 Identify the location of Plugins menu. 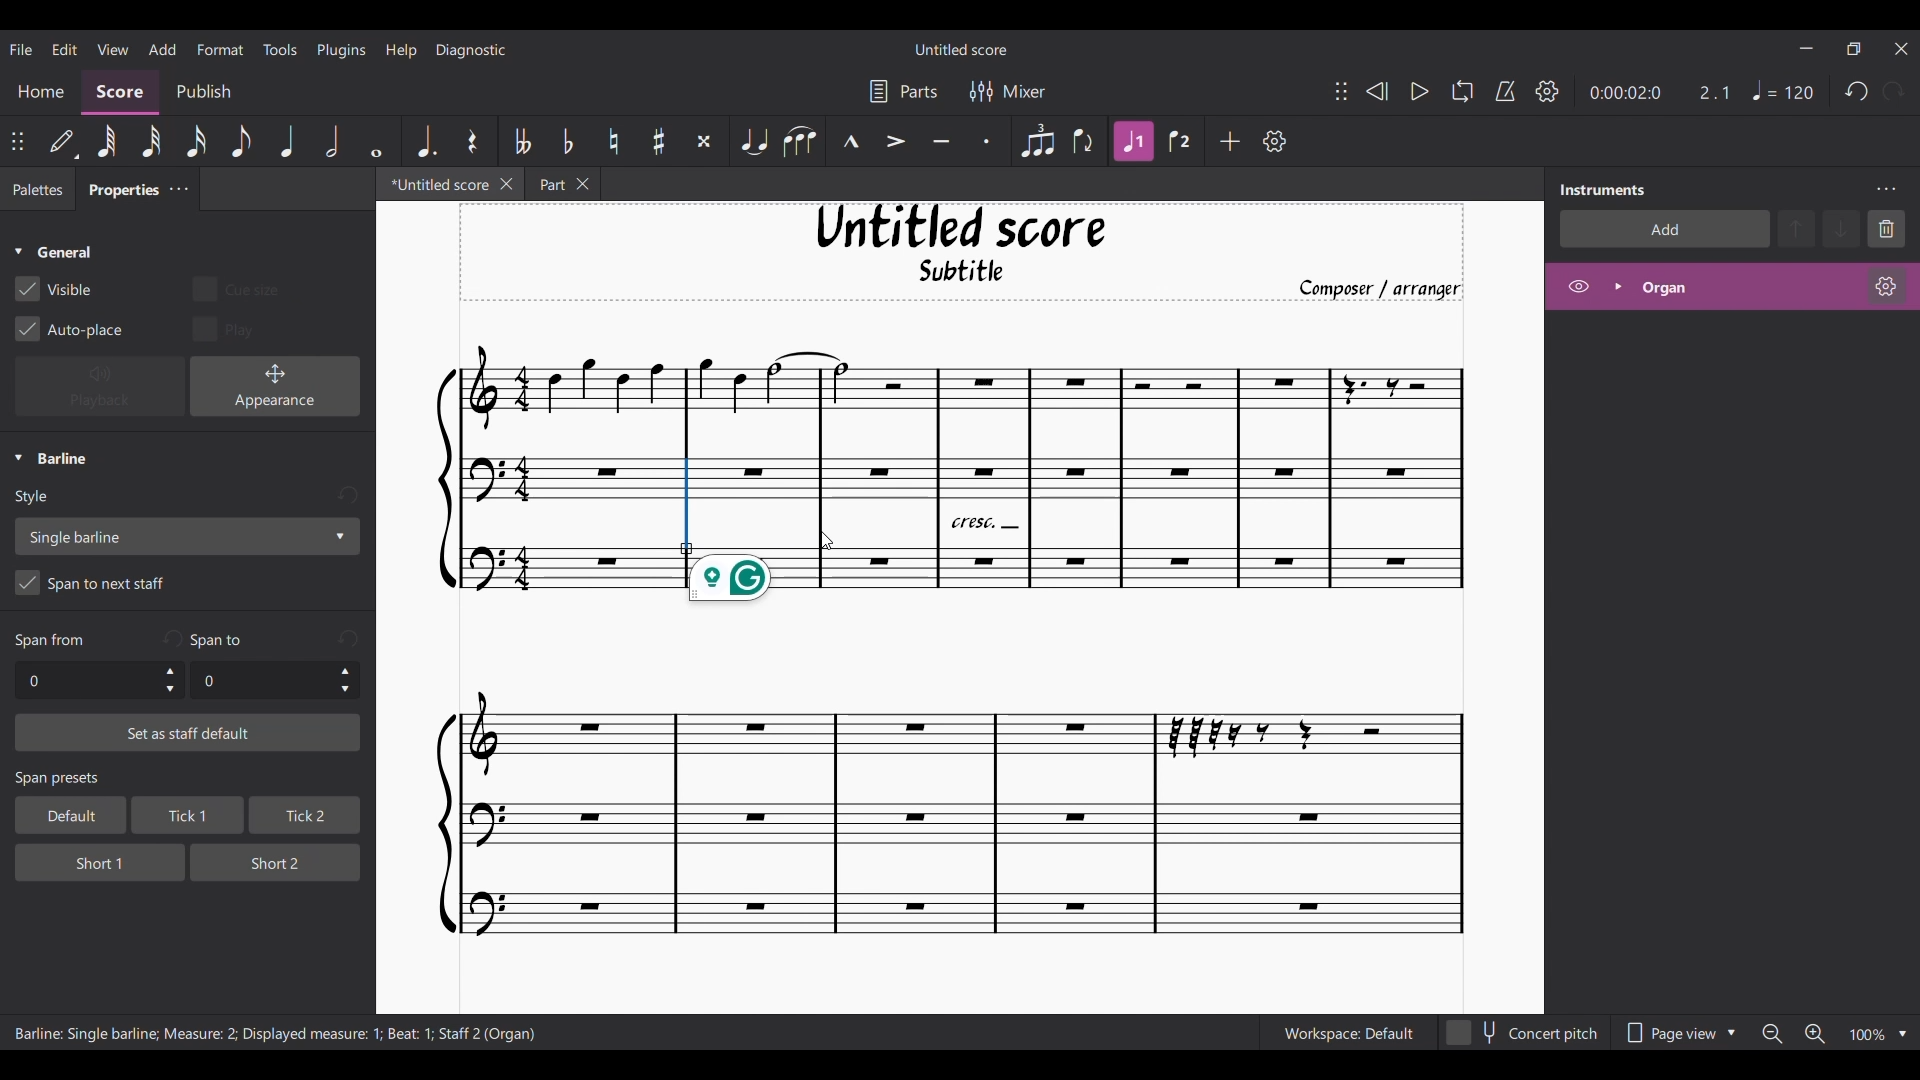
(342, 49).